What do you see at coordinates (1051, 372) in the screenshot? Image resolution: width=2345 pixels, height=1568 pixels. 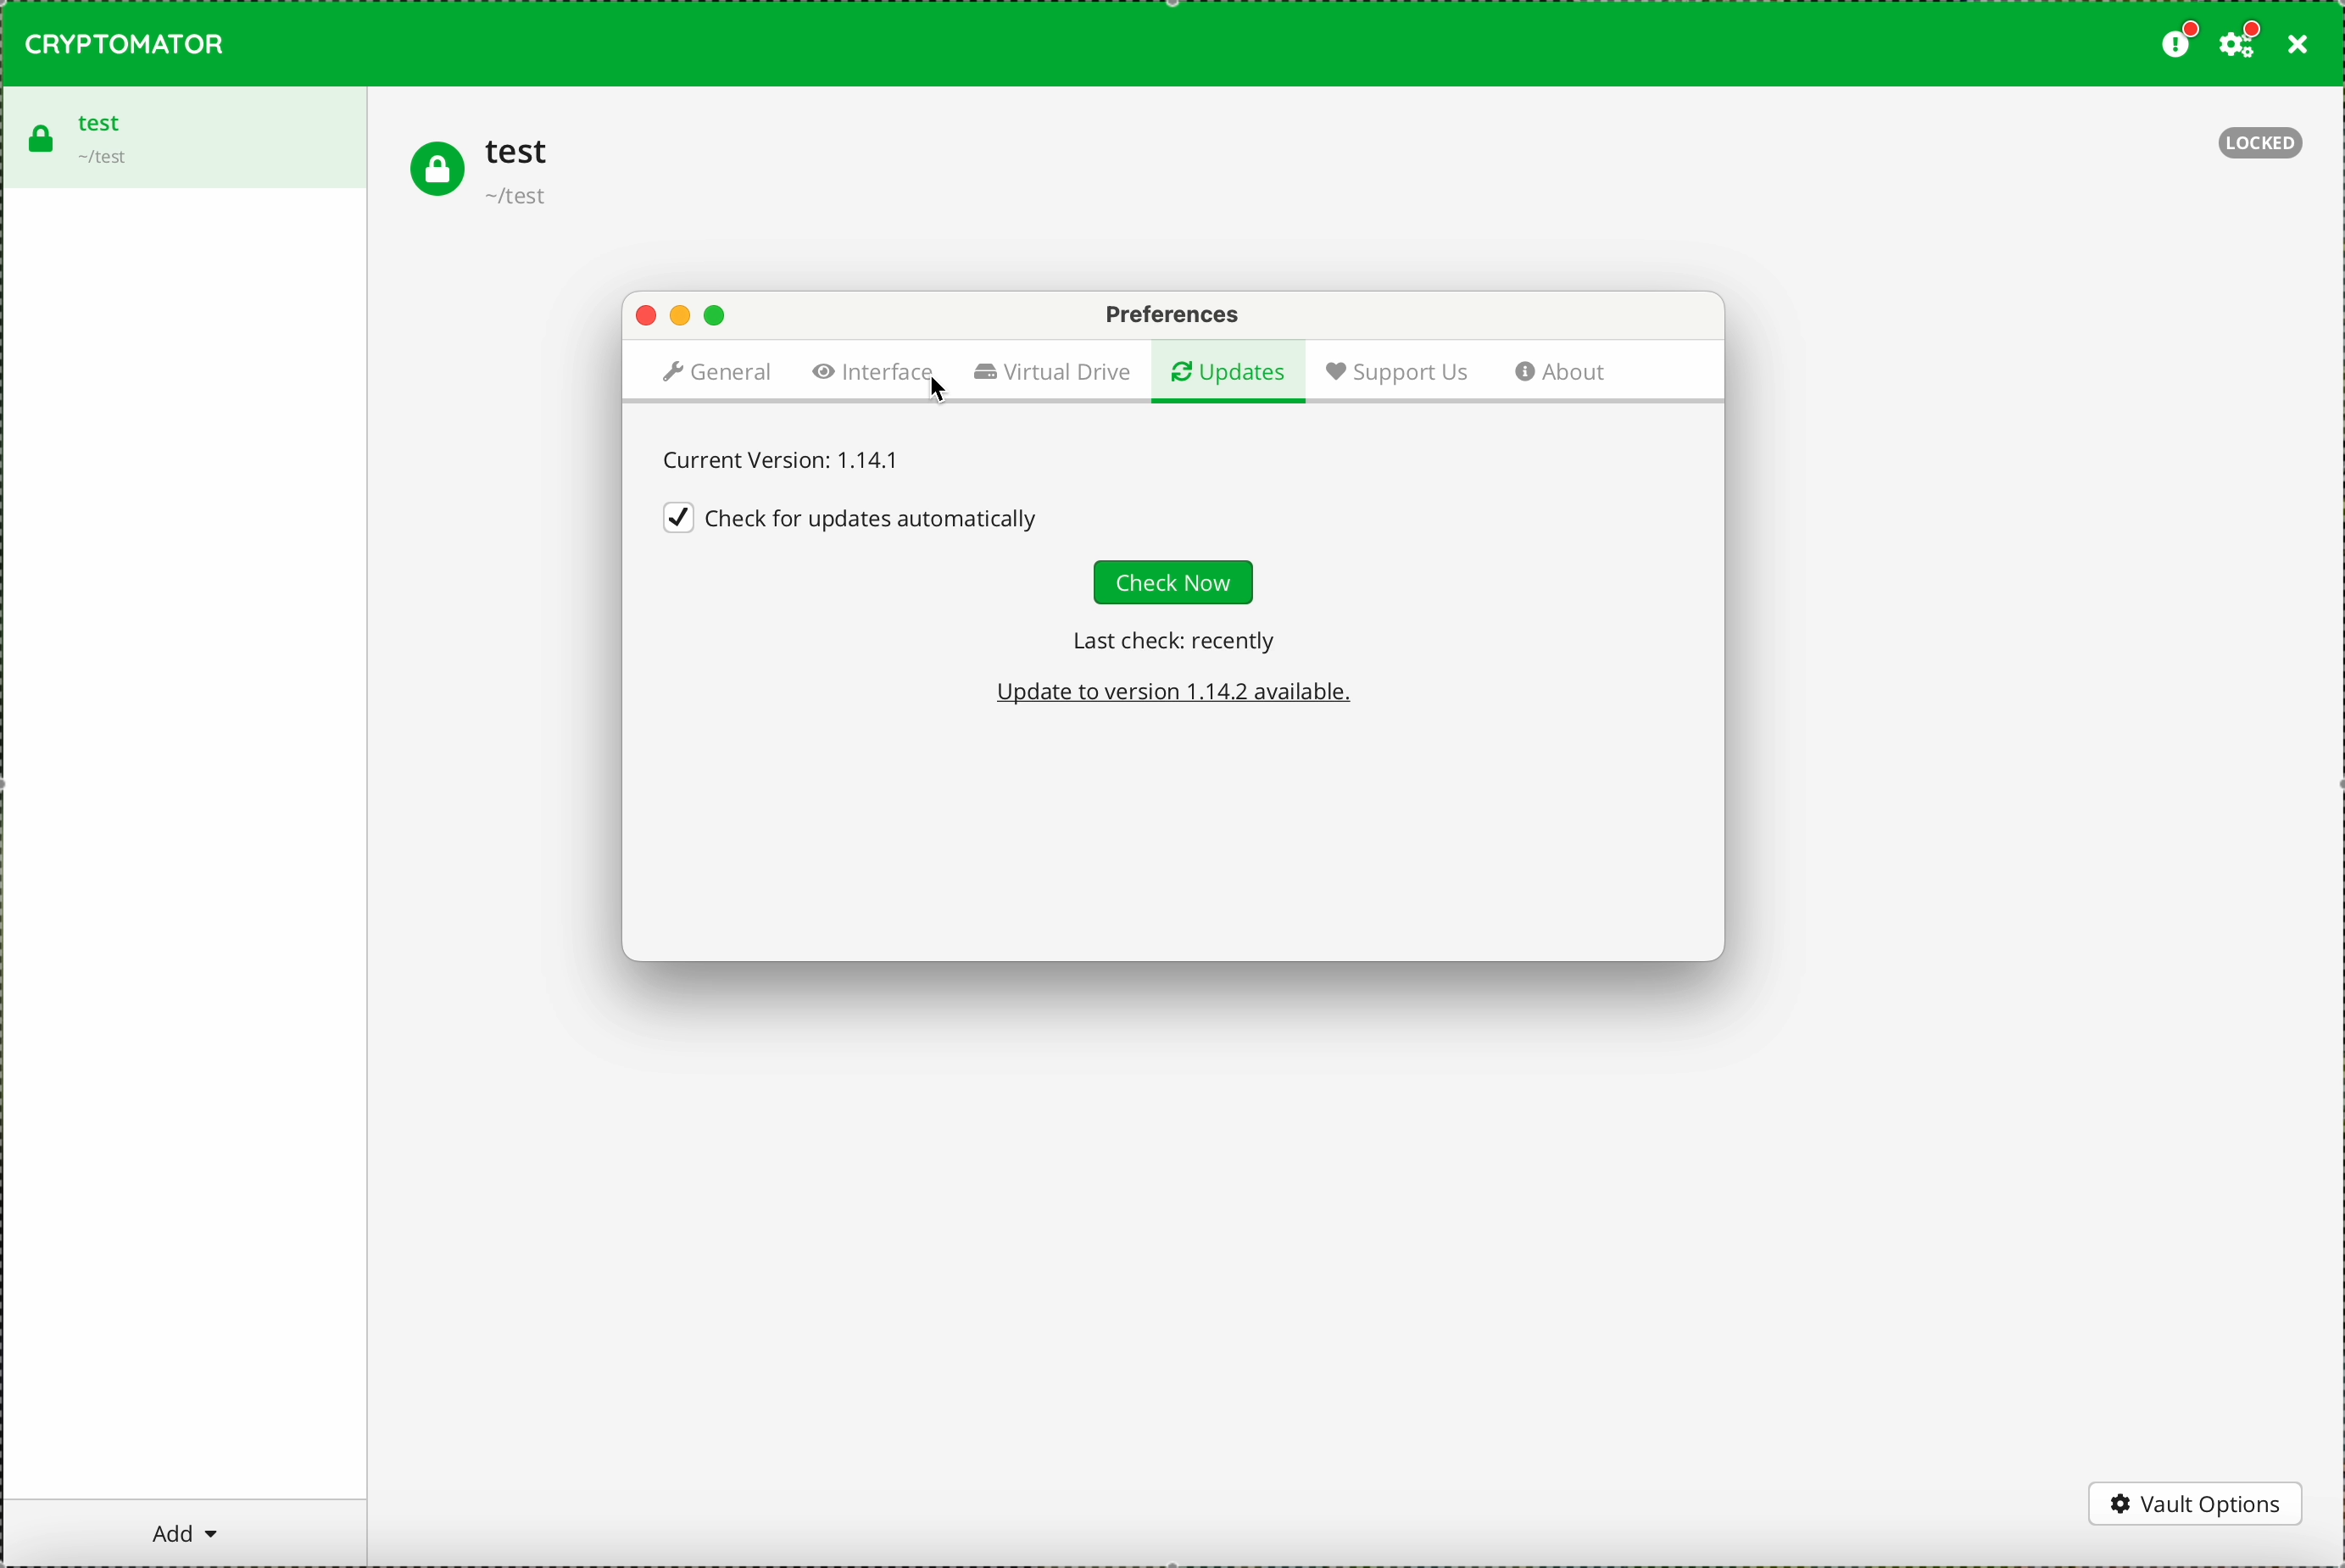 I see `virtual drive` at bounding box center [1051, 372].